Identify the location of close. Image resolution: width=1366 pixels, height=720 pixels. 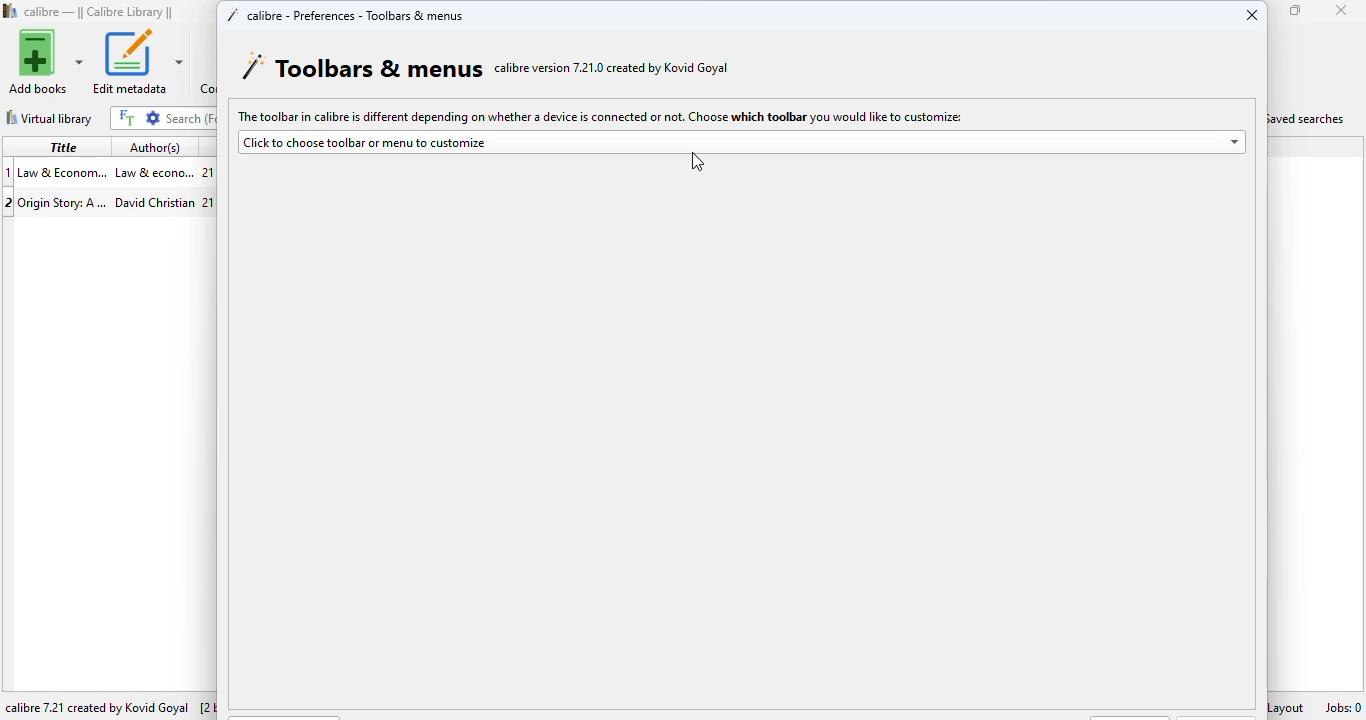
(1341, 10).